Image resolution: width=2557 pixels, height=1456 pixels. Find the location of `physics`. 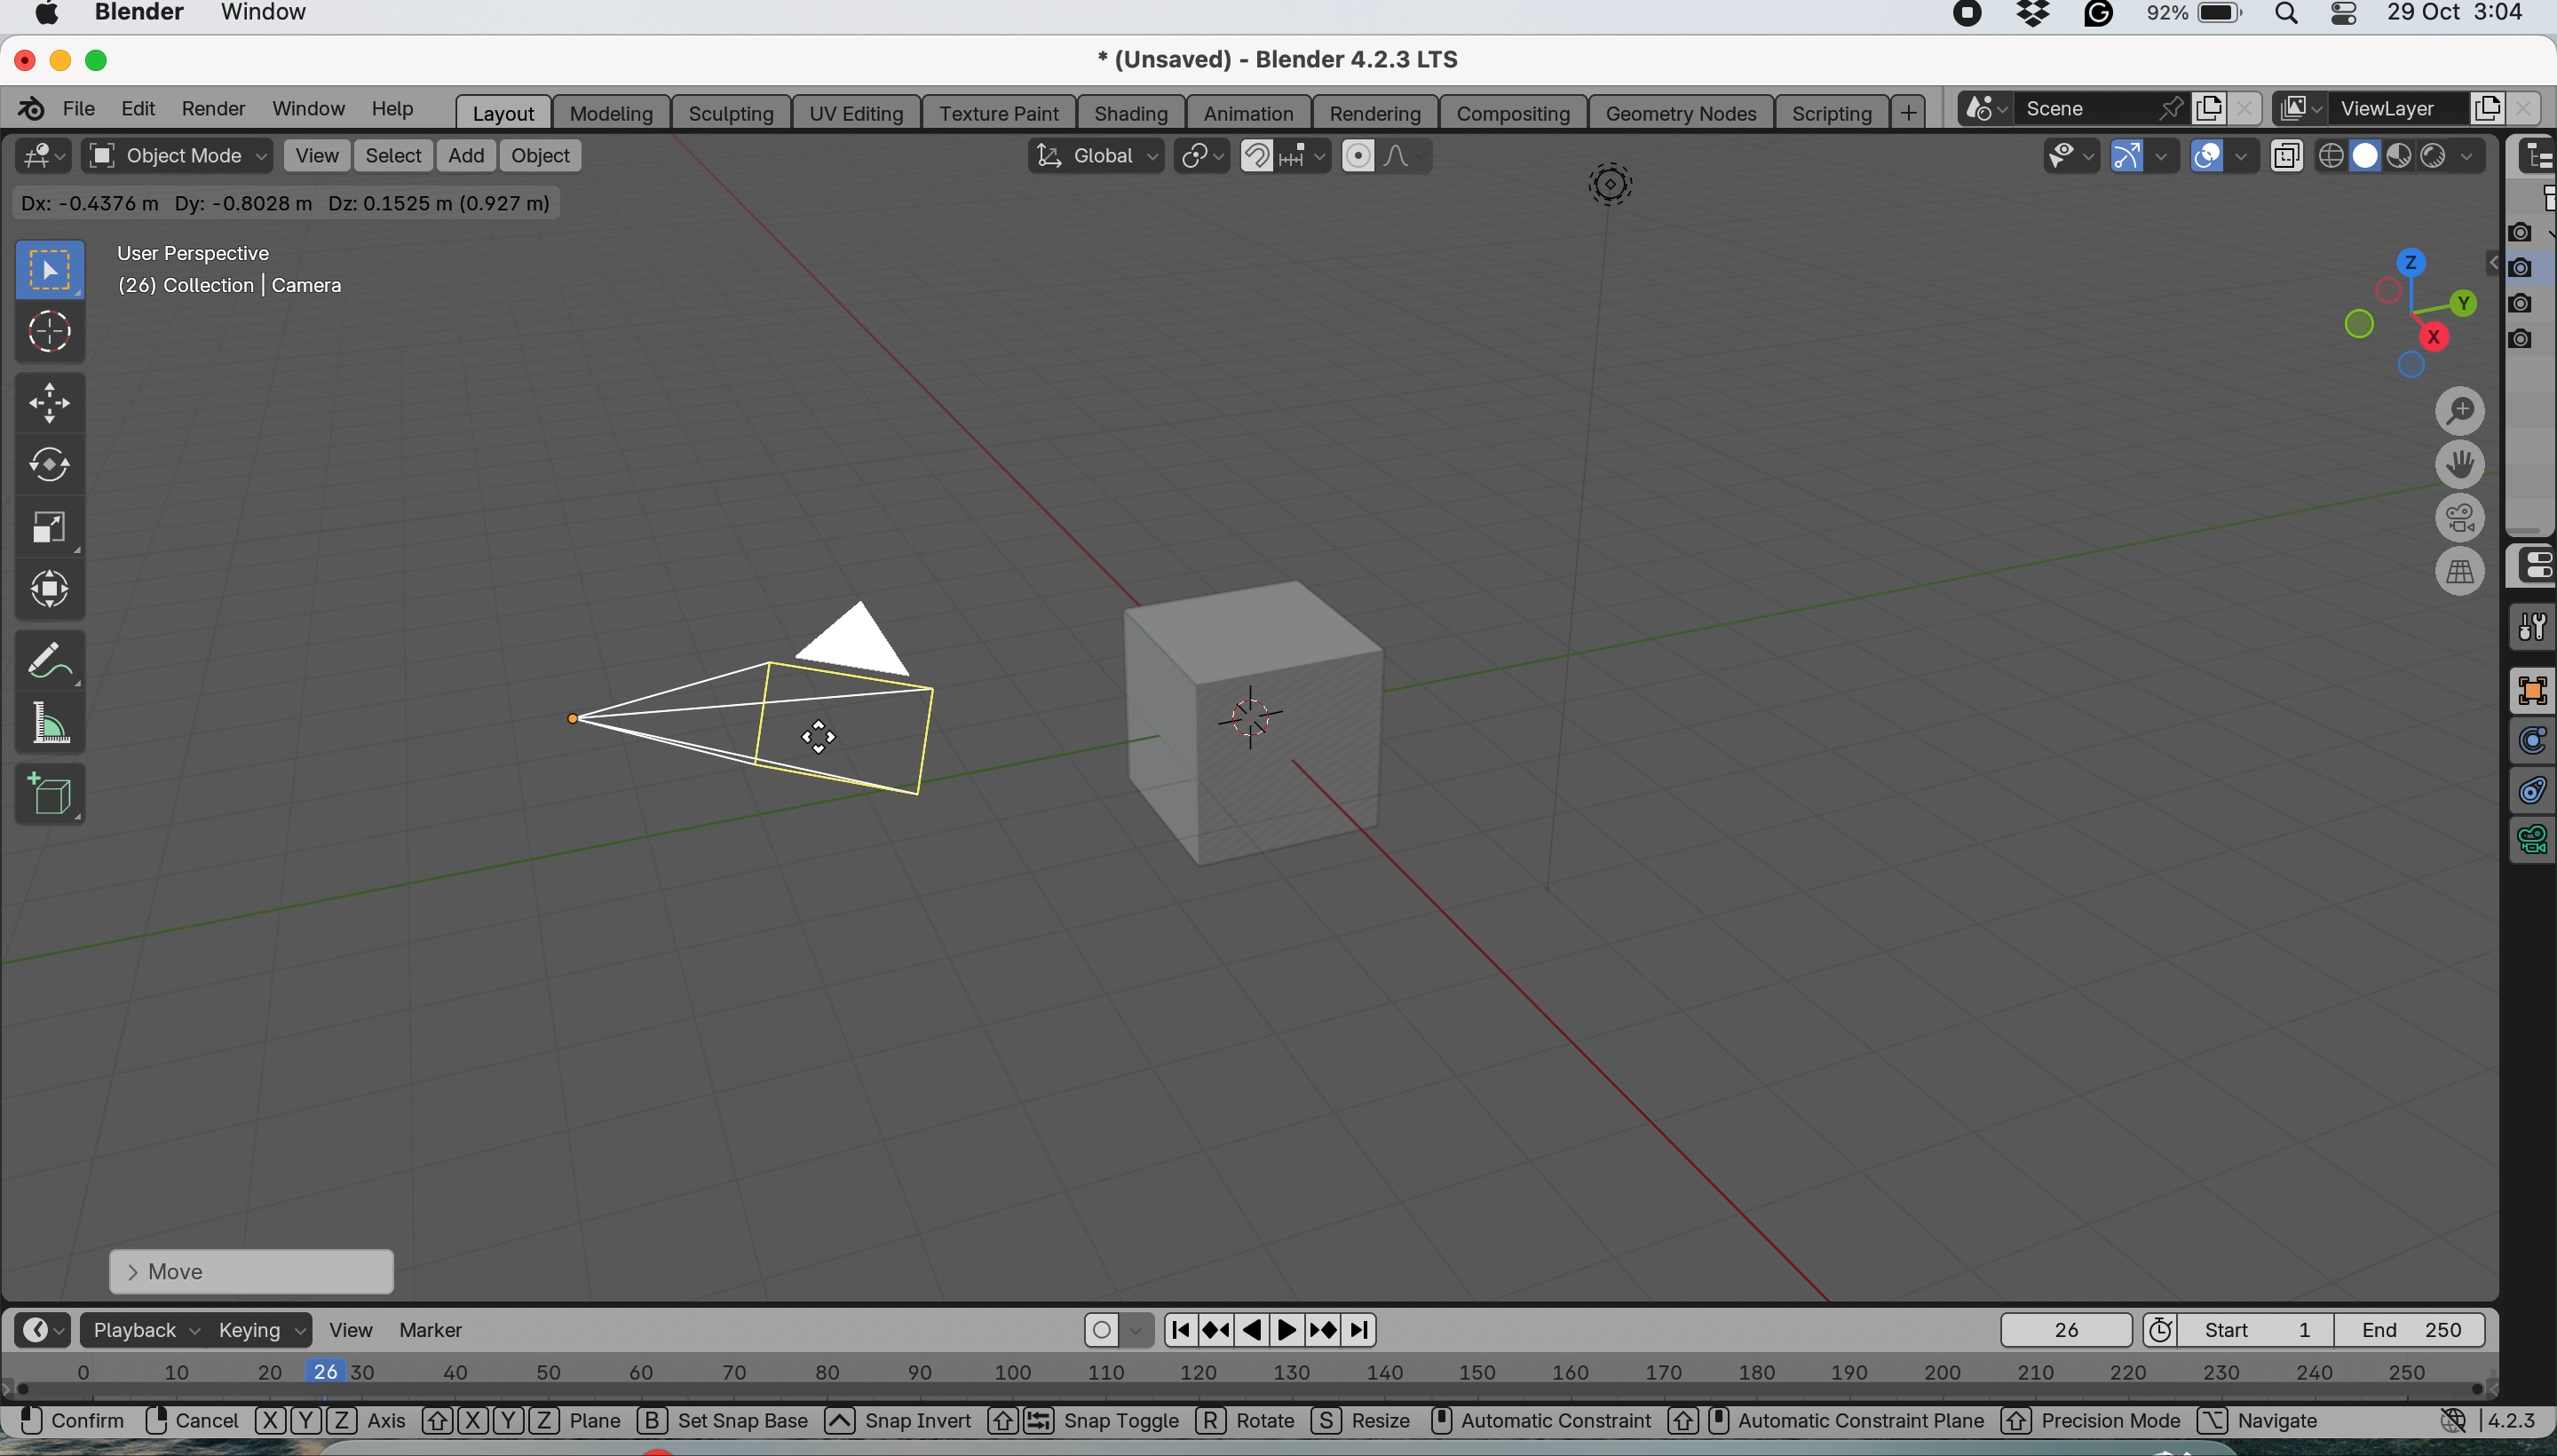

physics is located at coordinates (2531, 741).